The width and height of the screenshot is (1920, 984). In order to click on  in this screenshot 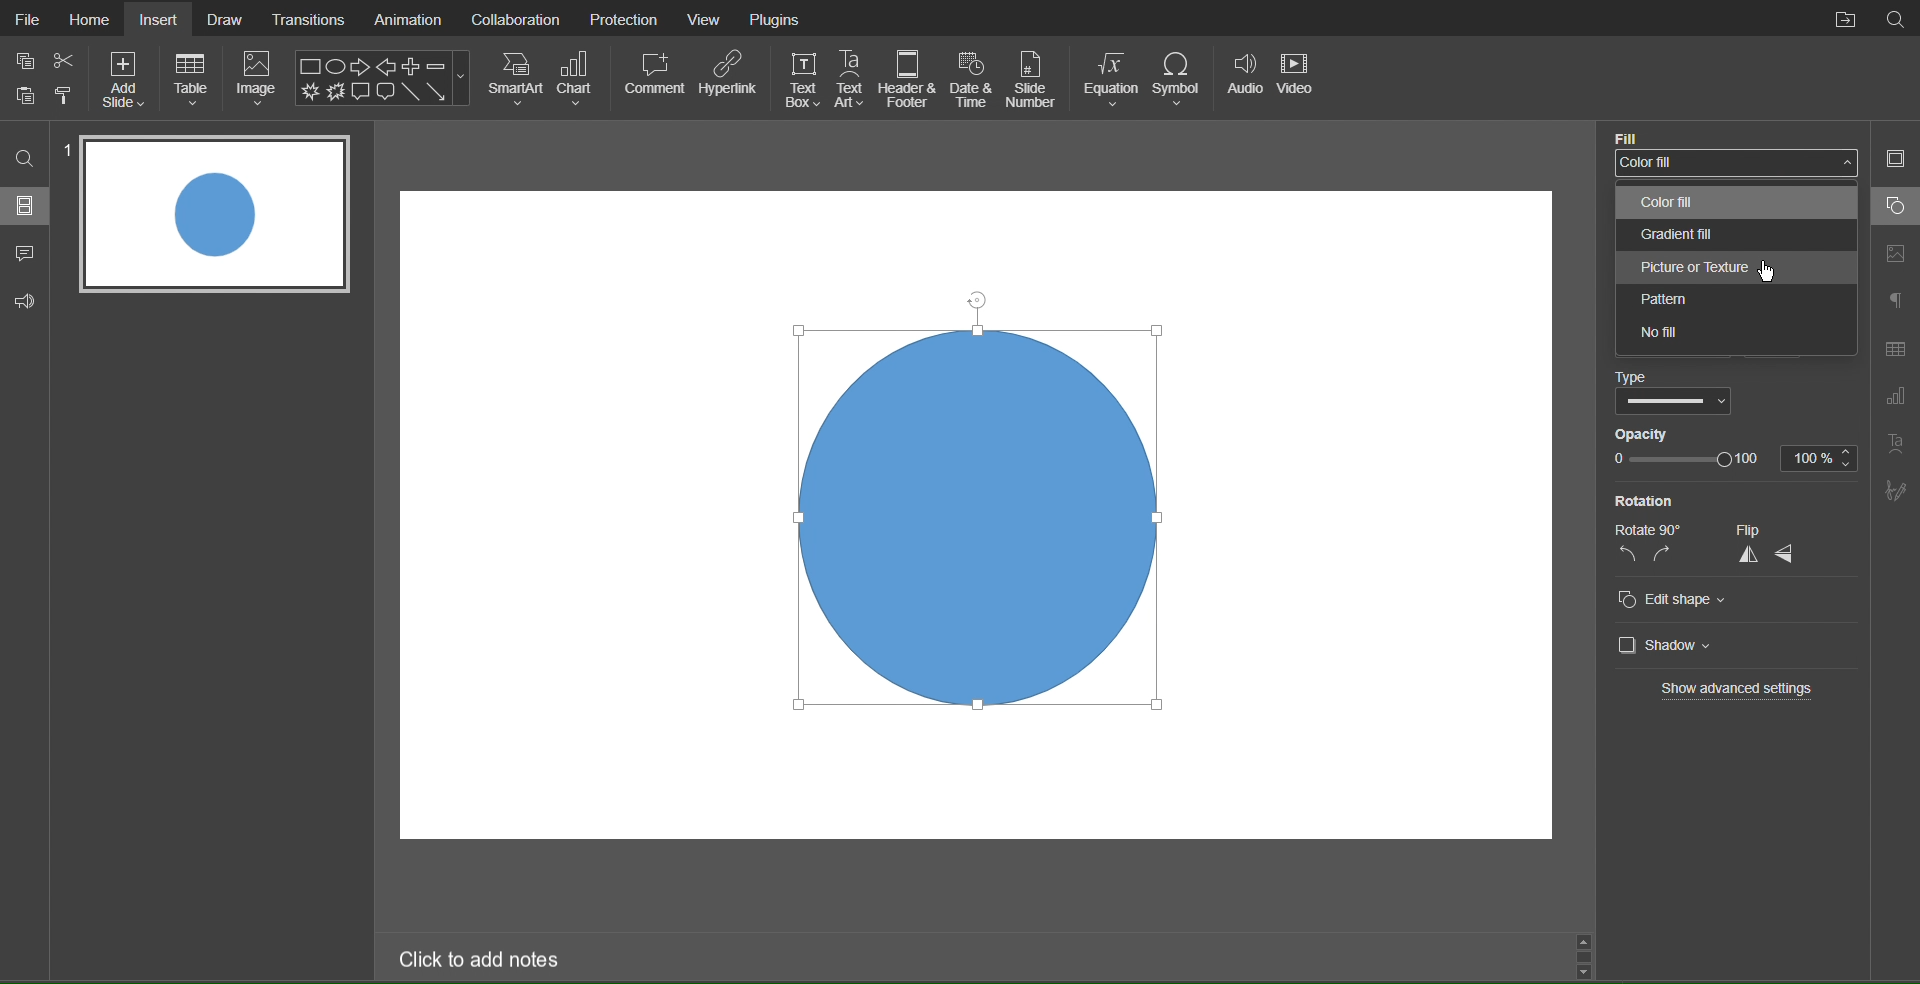, I will do `click(1649, 528)`.